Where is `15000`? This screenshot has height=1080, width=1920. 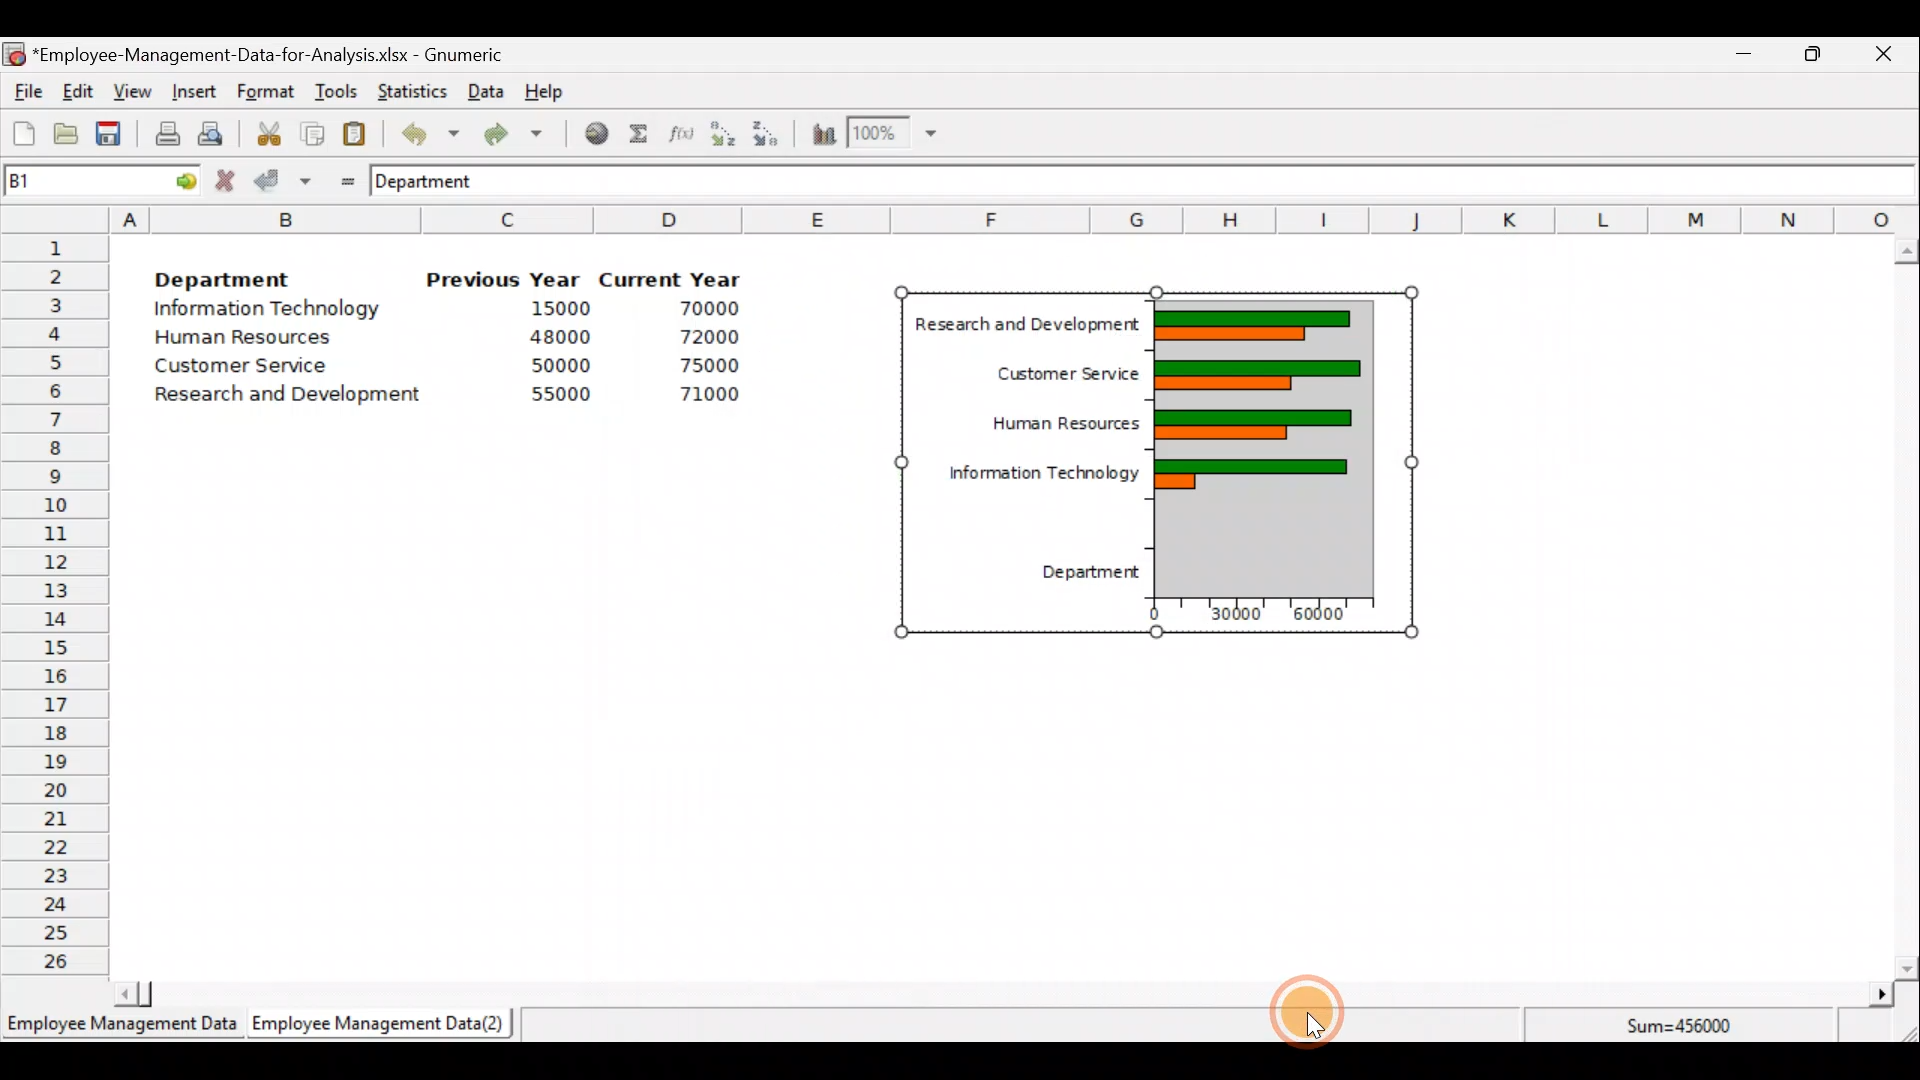
15000 is located at coordinates (553, 307).